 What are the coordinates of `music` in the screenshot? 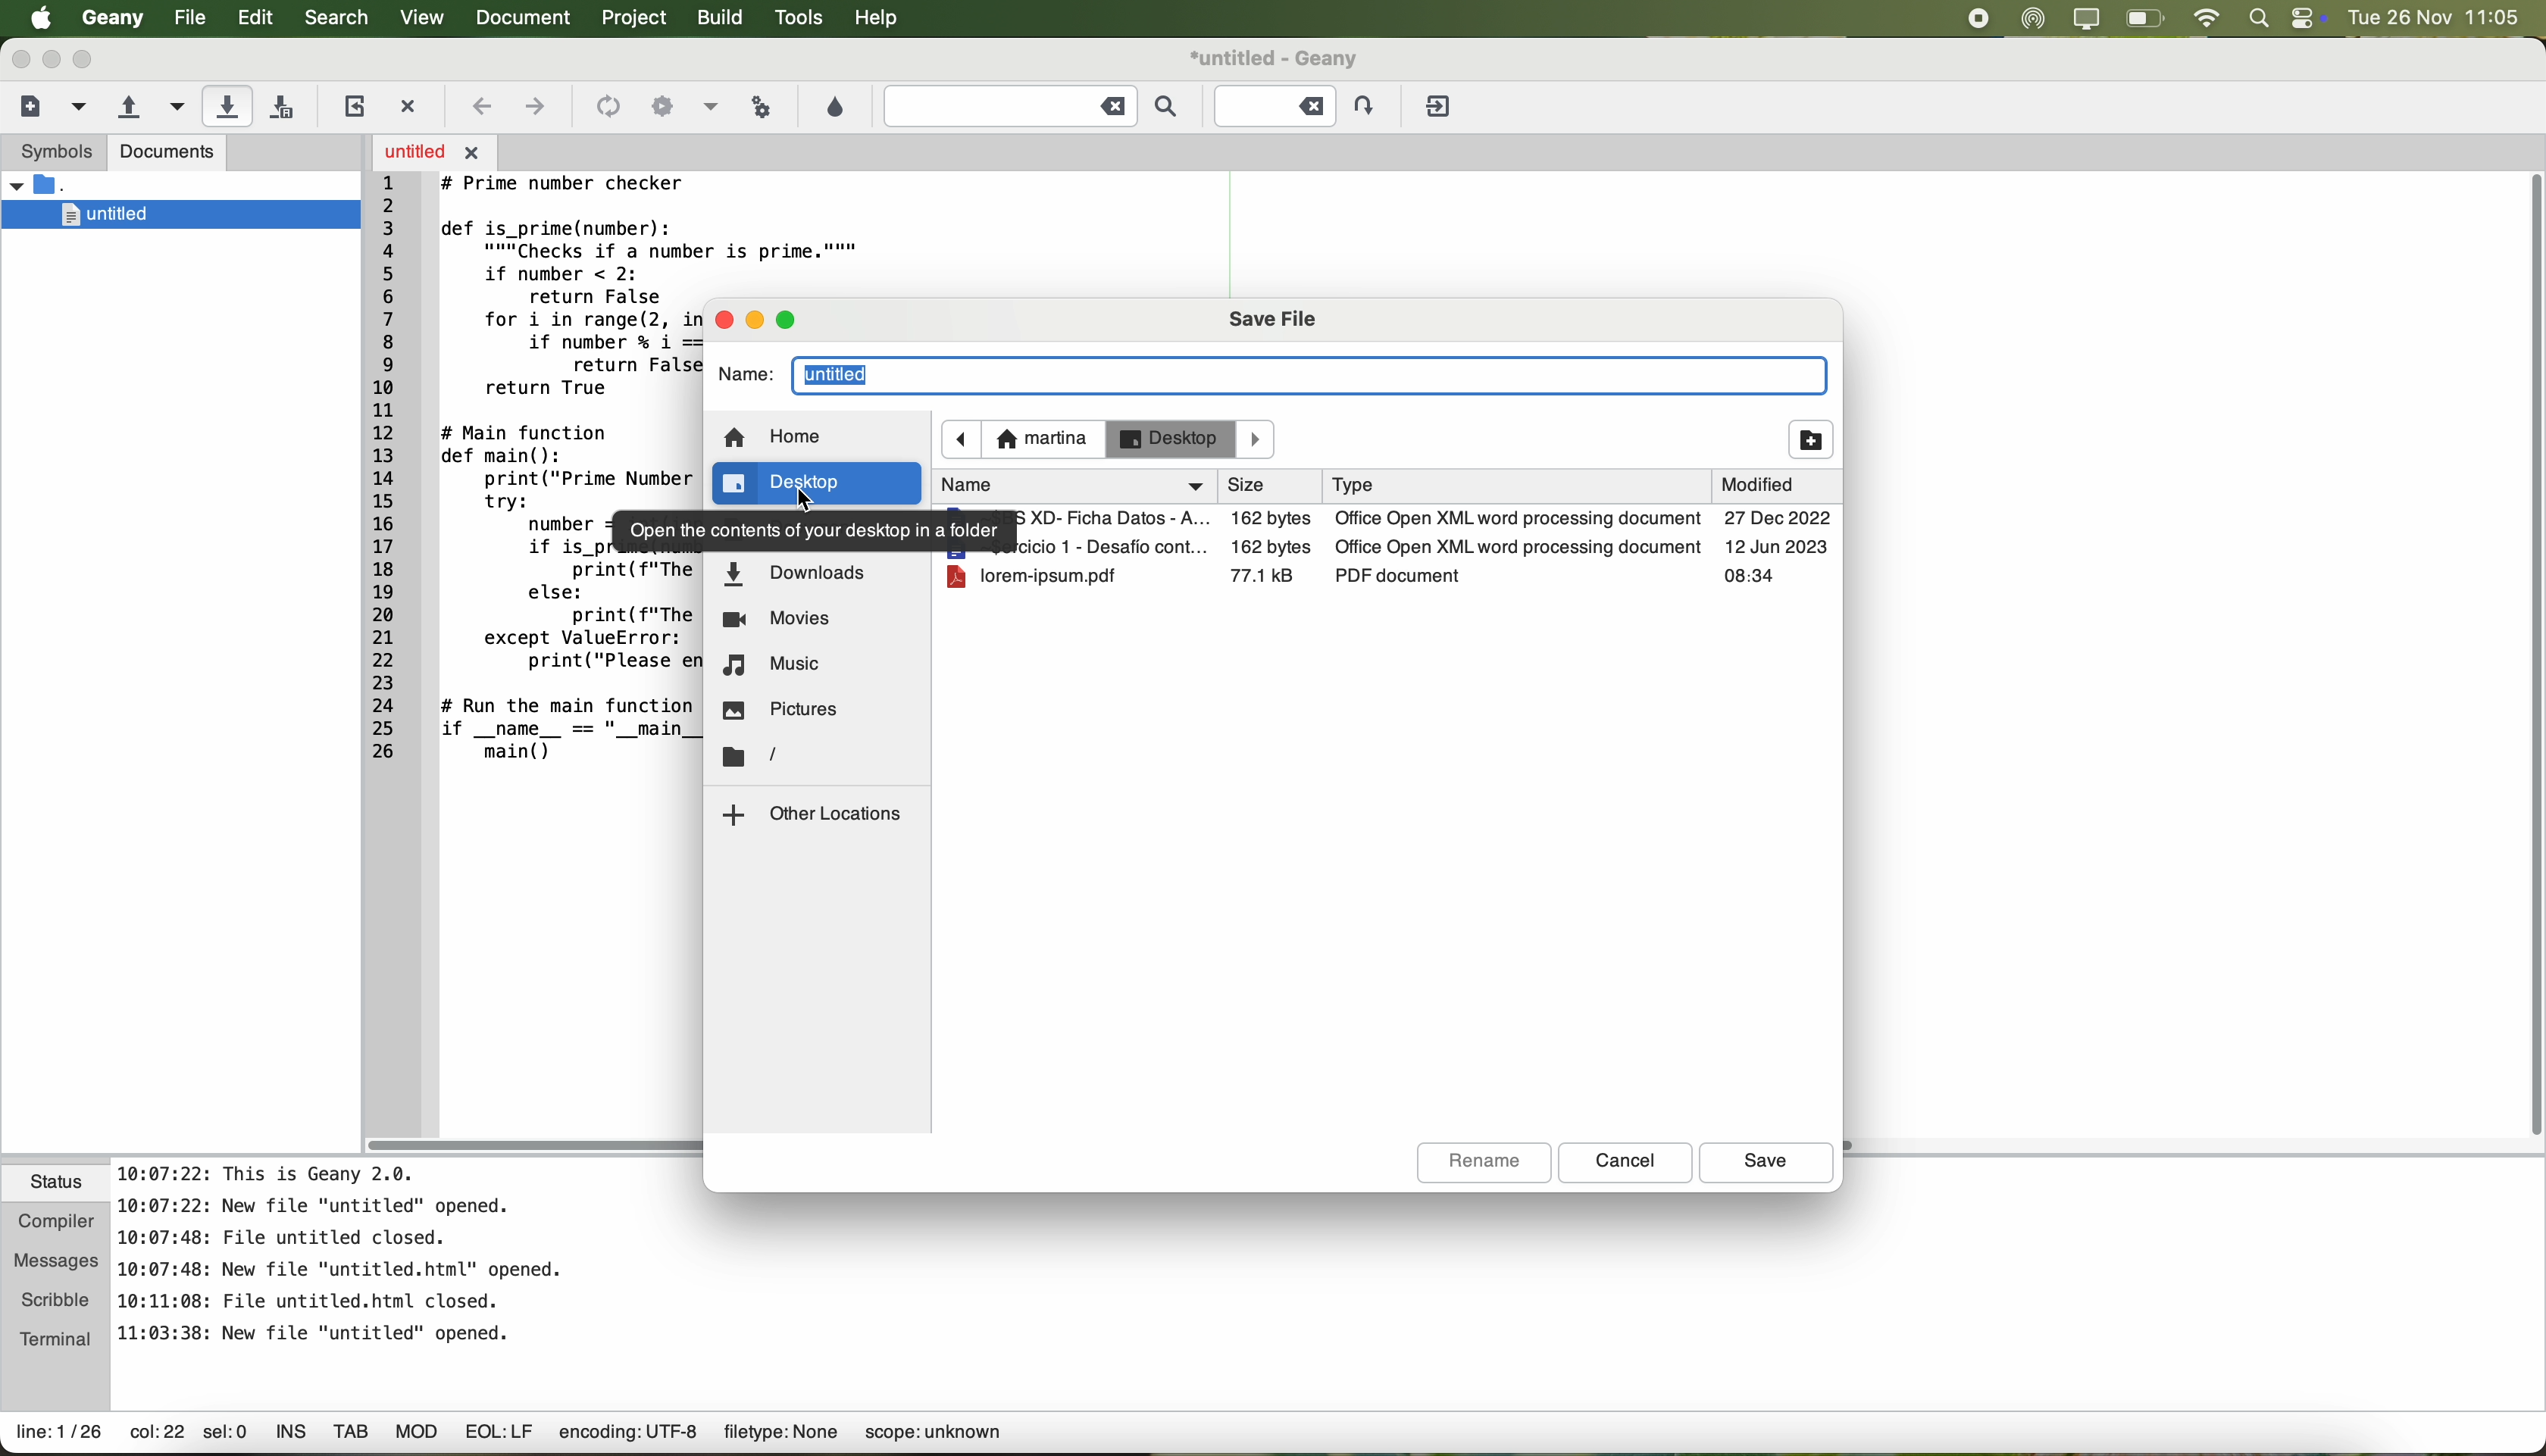 It's located at (774, 666).